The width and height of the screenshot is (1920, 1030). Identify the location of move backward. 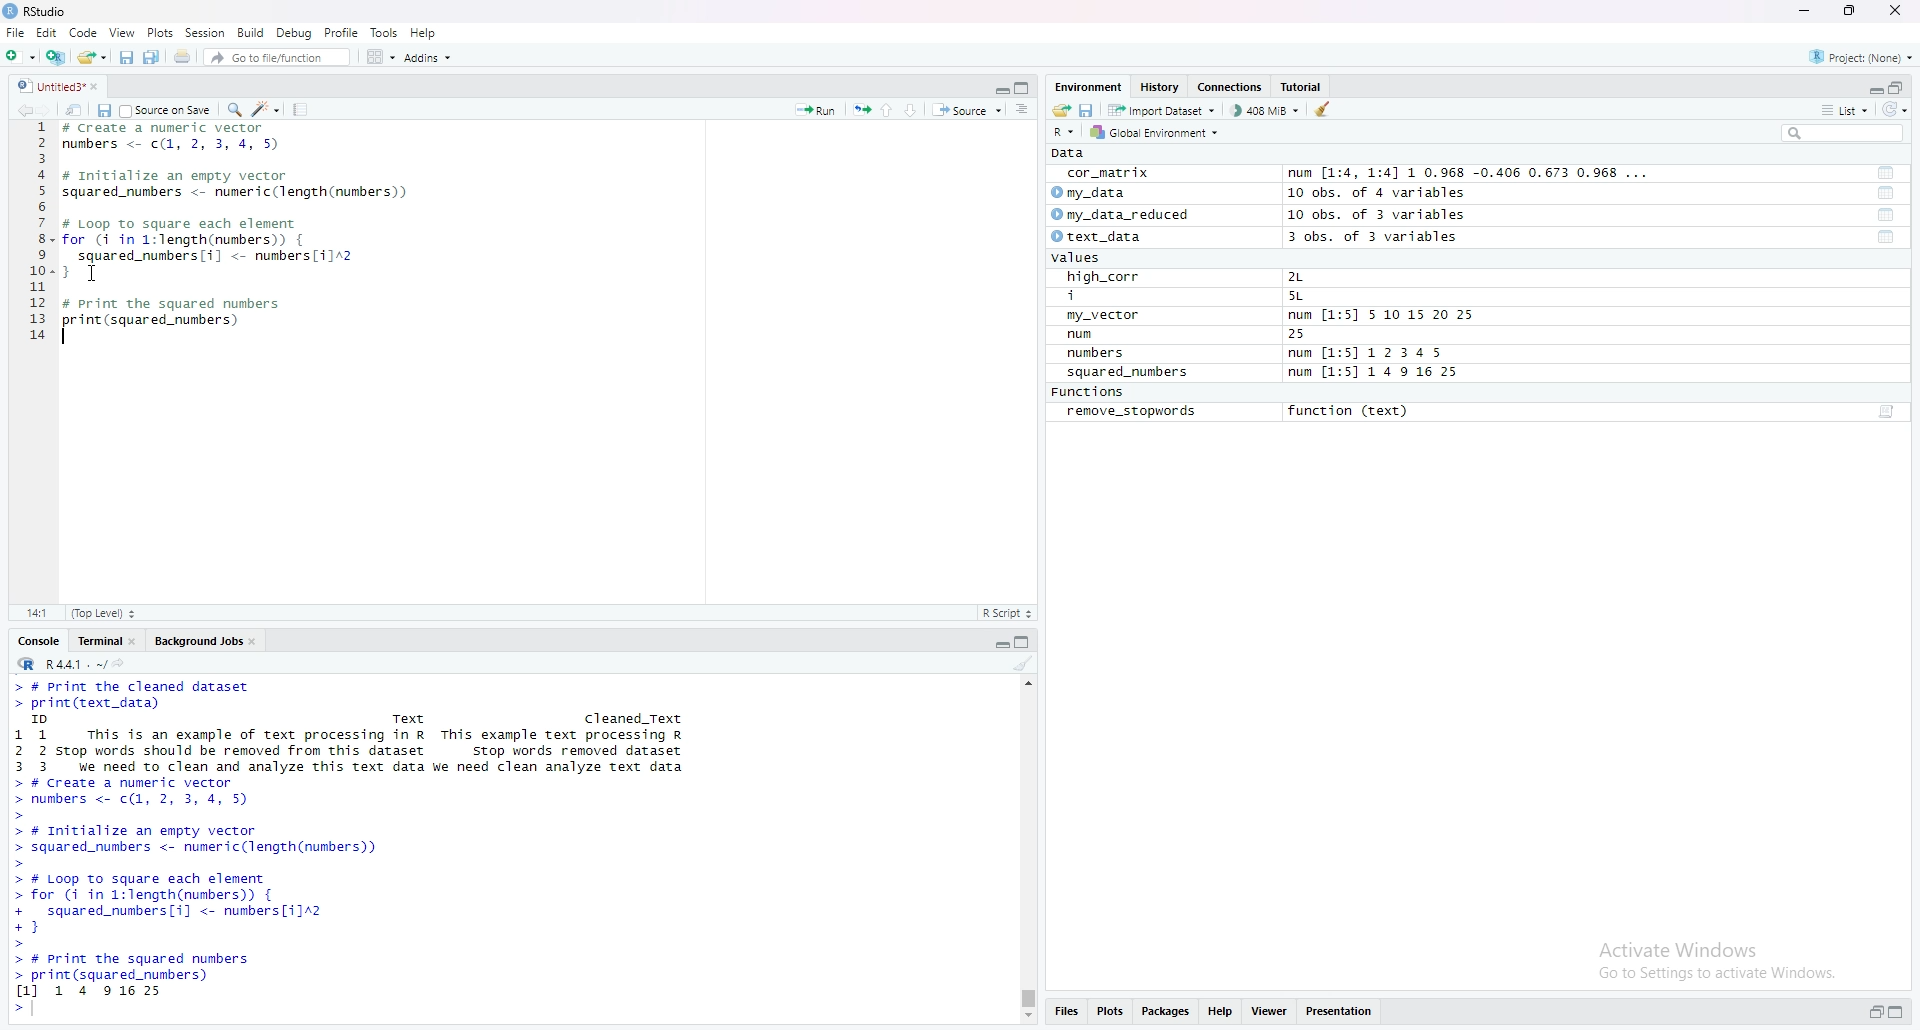
(24, 108).